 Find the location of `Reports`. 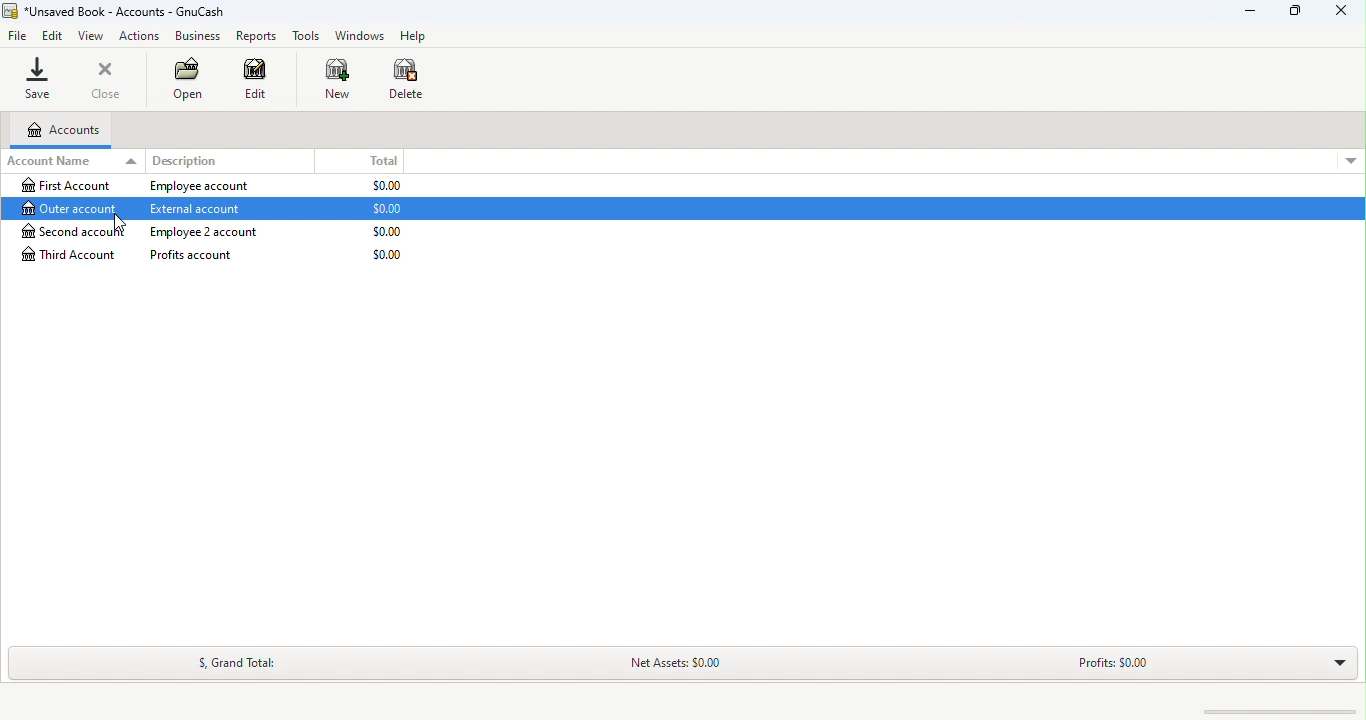

Reports is located at coordinates (255, 35).